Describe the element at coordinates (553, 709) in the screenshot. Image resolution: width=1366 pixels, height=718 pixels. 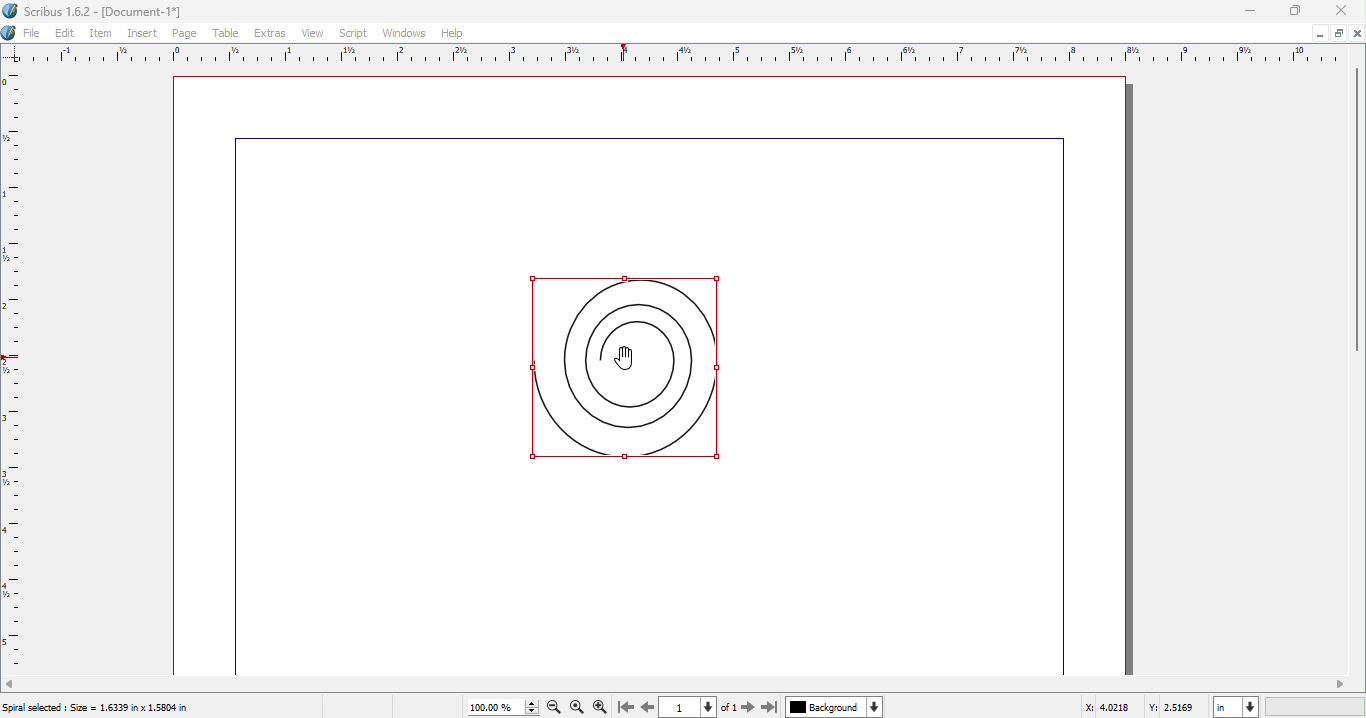
I see `Zoom out` at that location.